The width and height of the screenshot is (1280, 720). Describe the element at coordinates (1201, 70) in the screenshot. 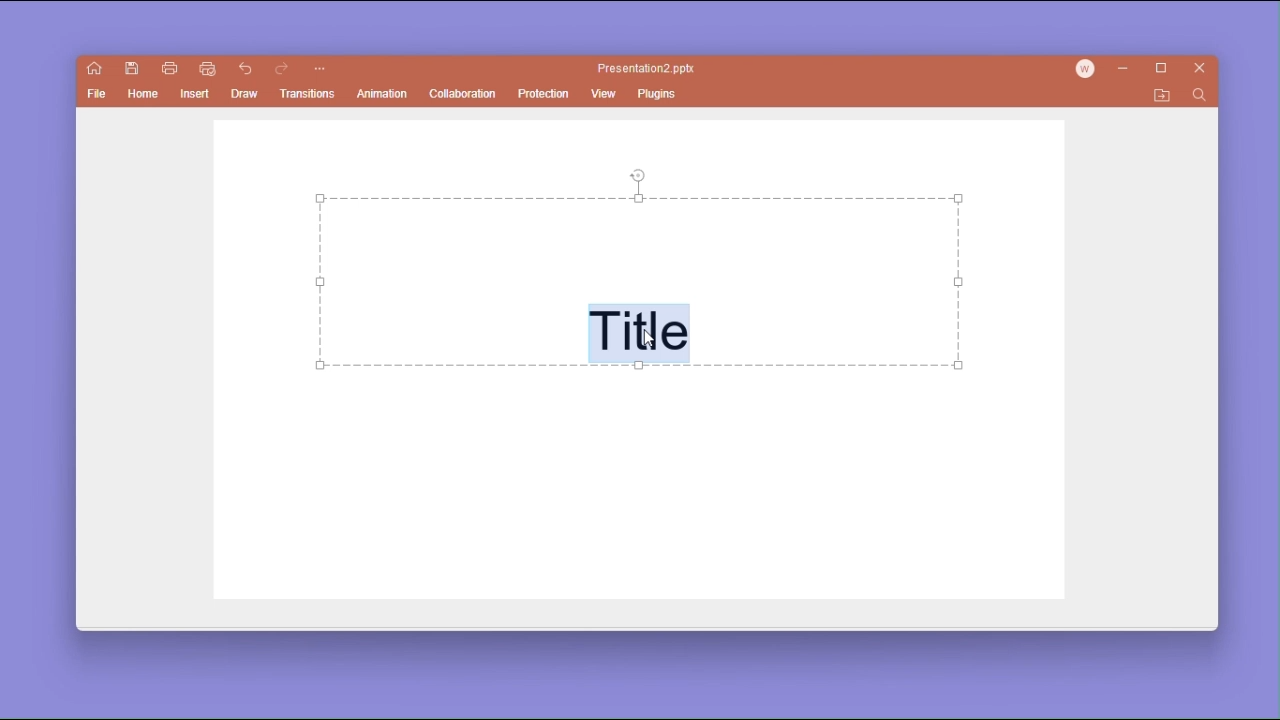

I see `close` at that location.